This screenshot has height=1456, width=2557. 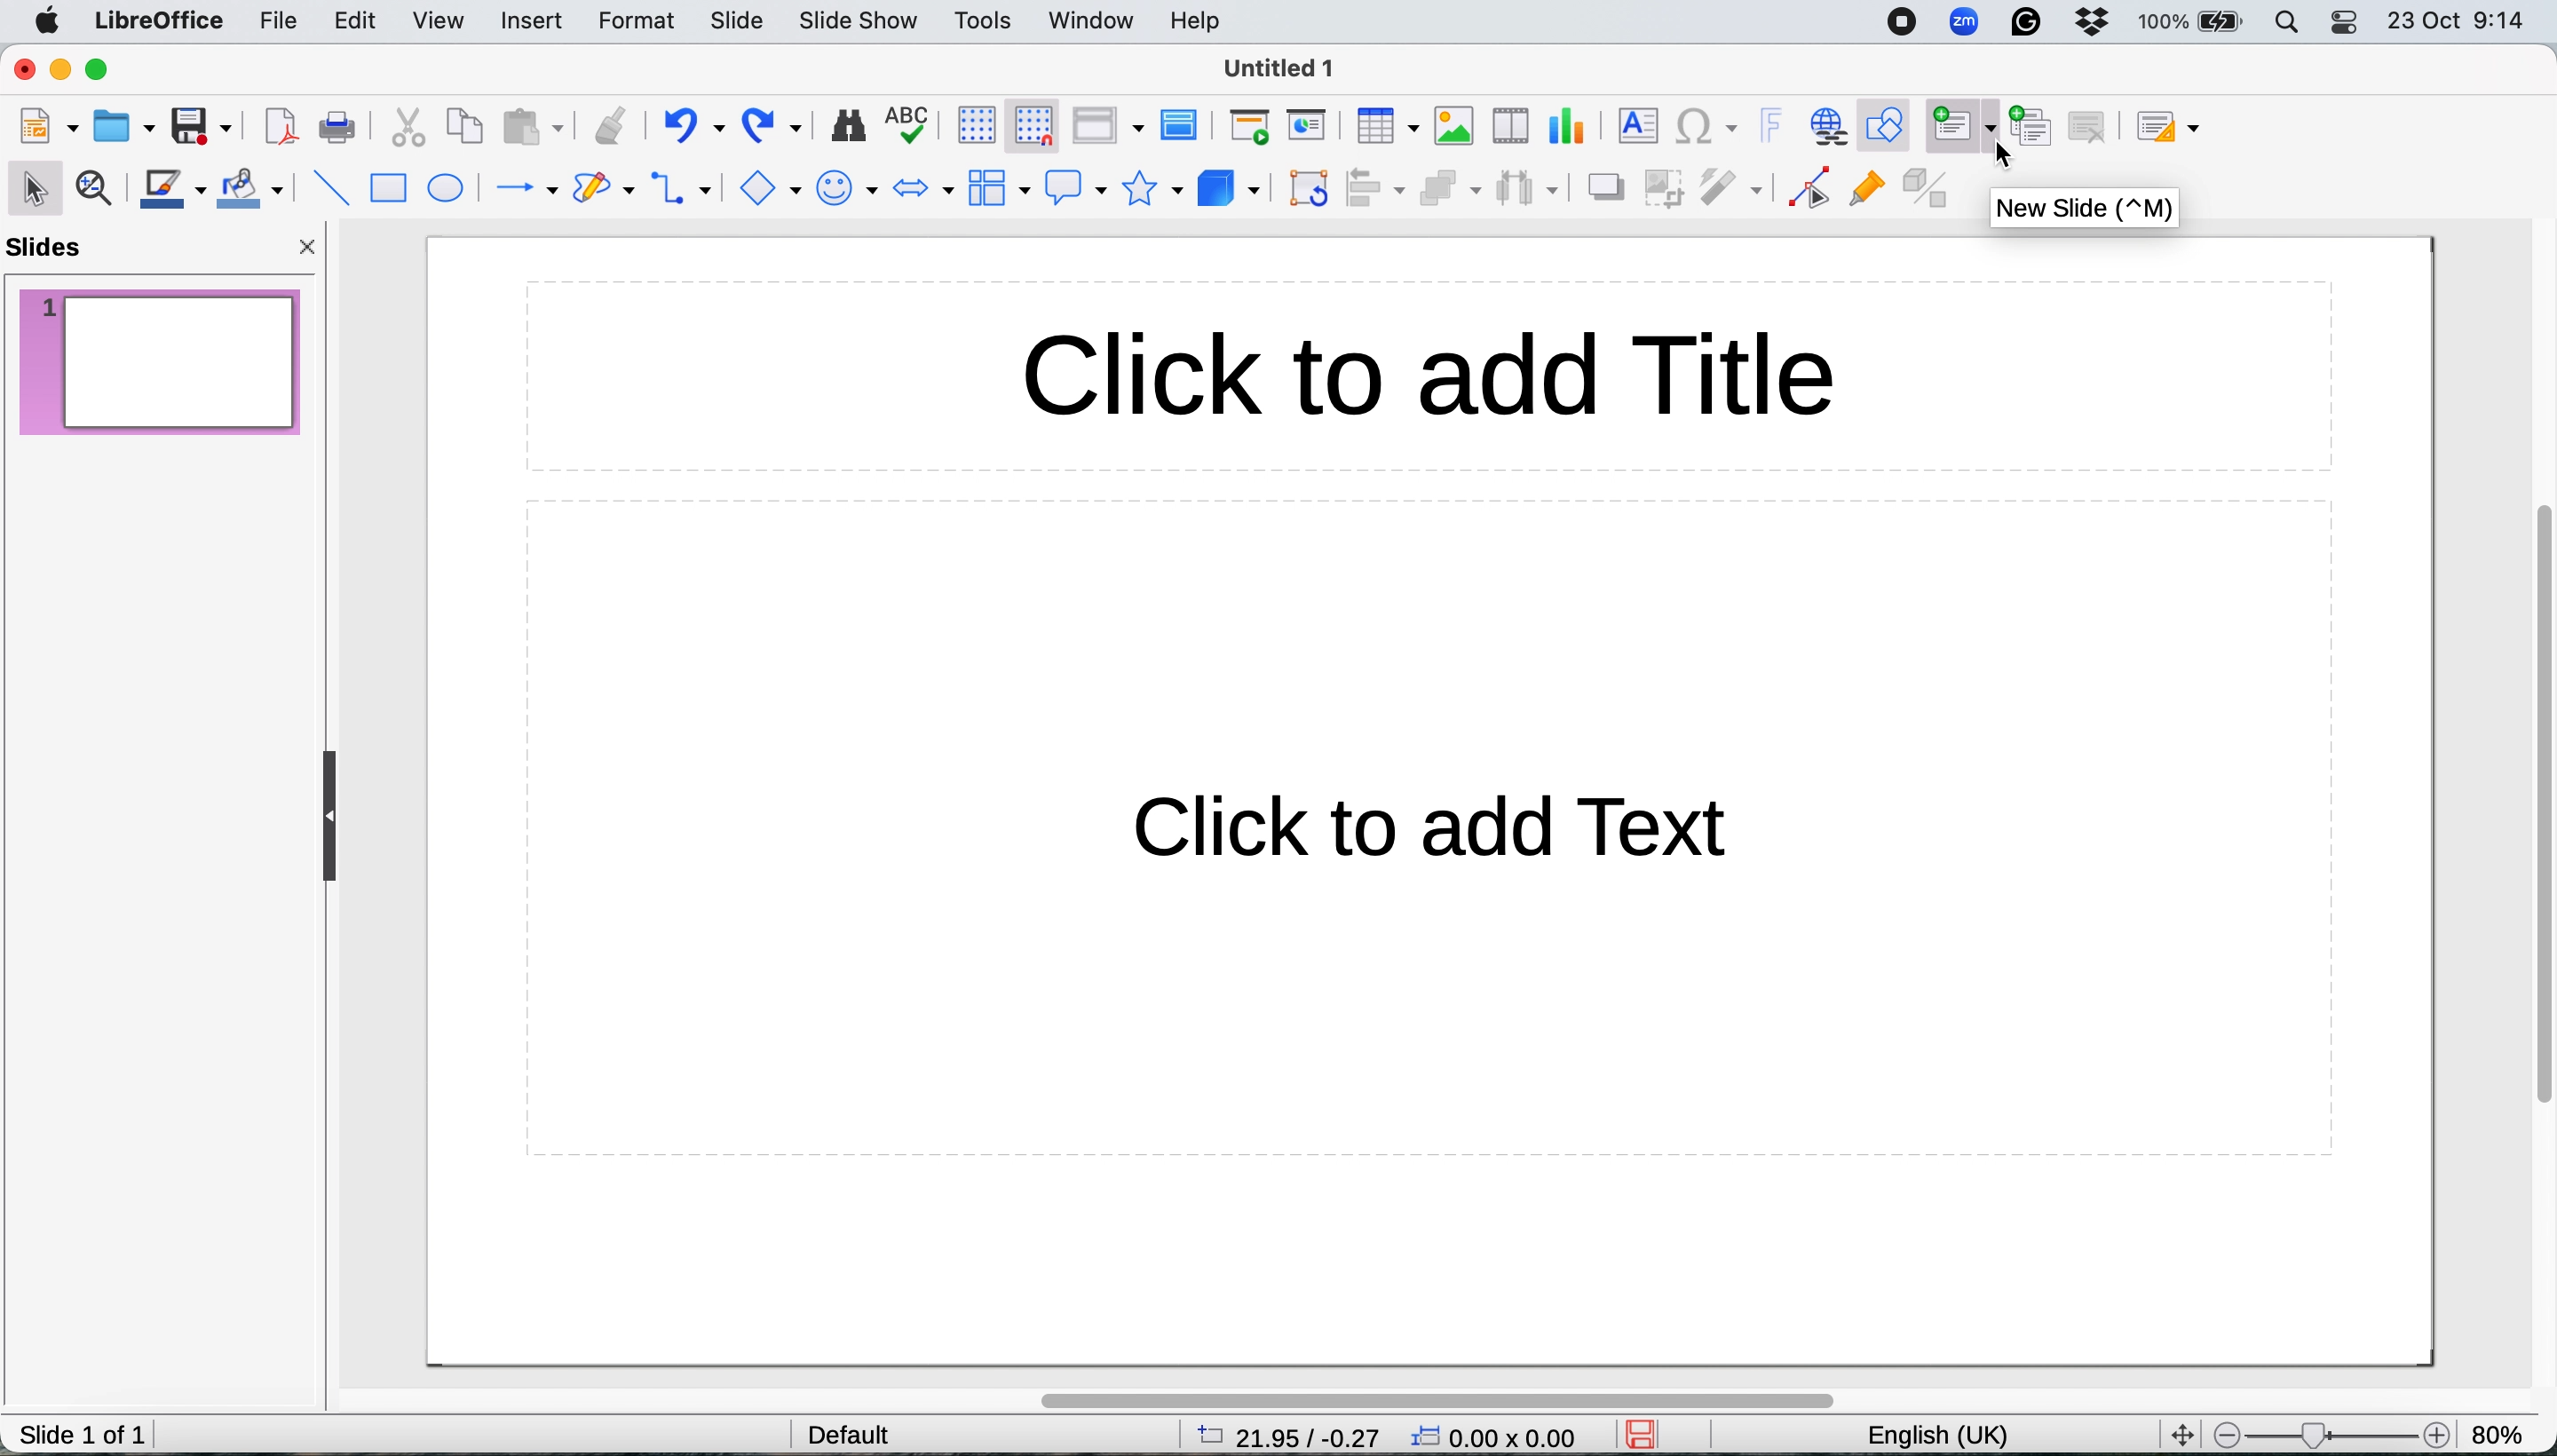 What do you see at coordinates (1453, 125) in the screenshot?
I see `insert image` at bounding box center [1453, 125].